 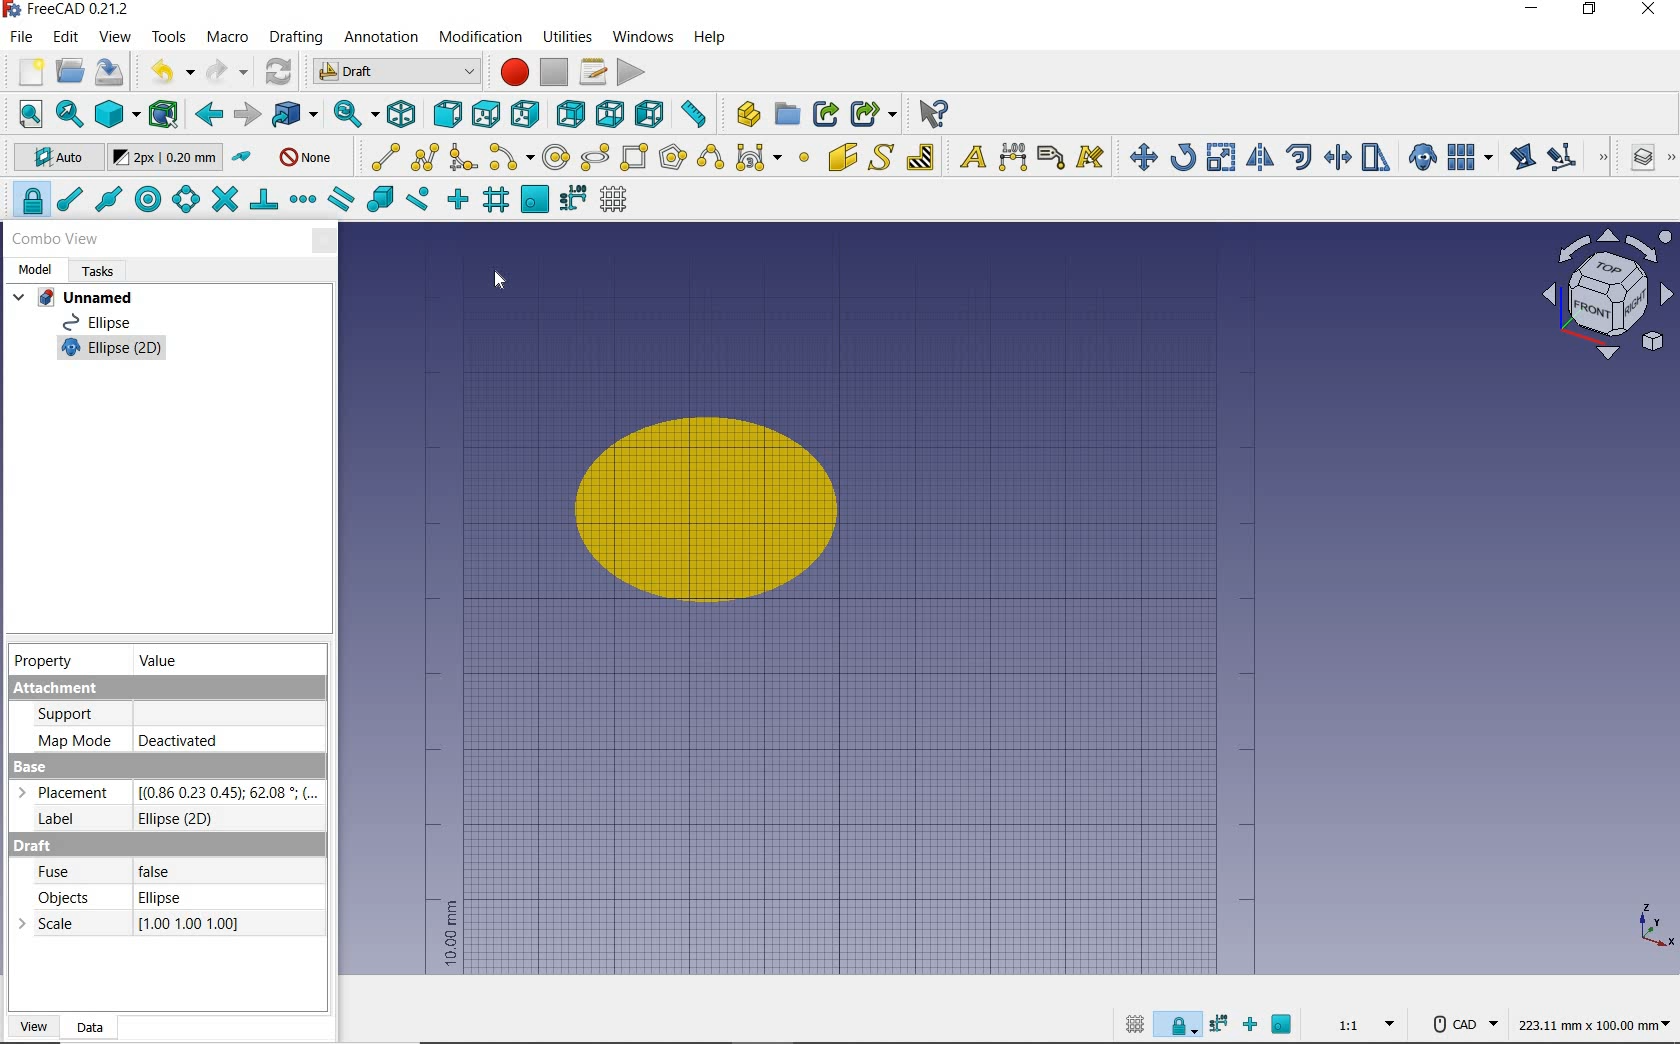 I want to click on orthographic view, so click(x=117, y=115).